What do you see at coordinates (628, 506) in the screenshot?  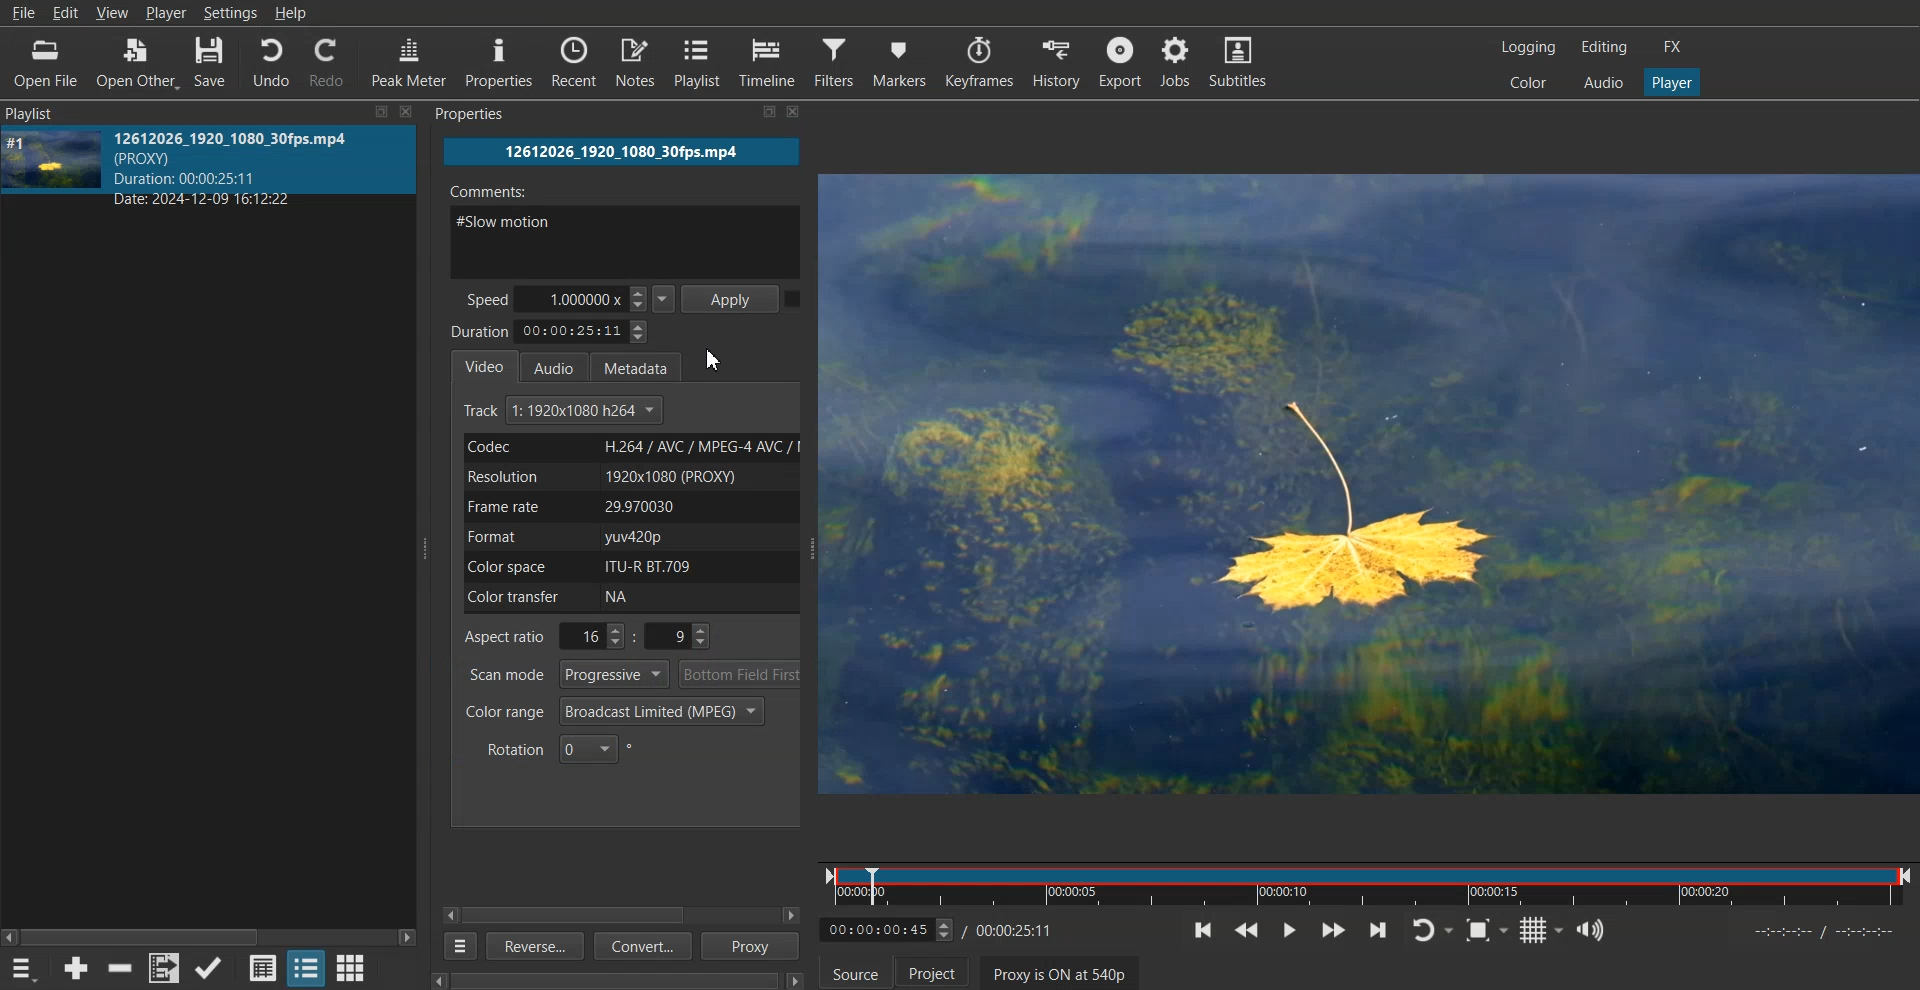 I see `Frame rate` at bounding box center [628, 506].